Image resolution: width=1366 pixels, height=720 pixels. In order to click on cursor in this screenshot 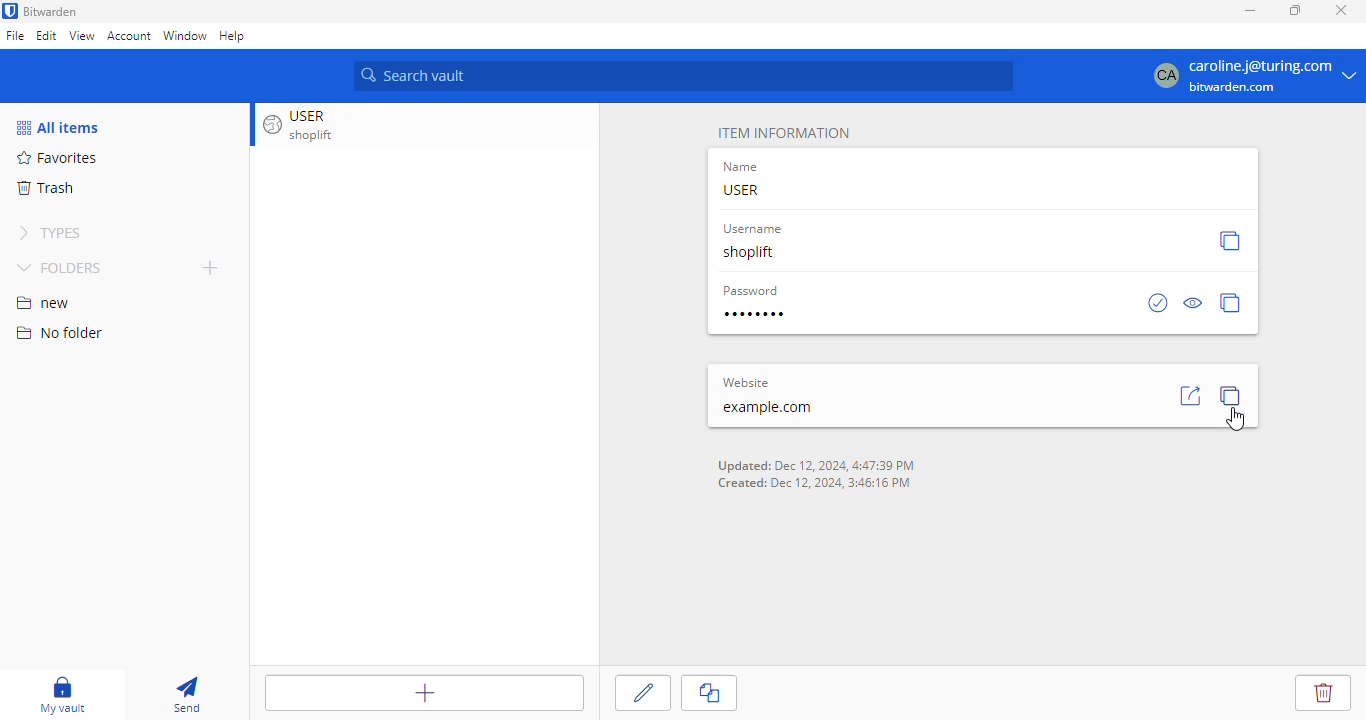, I will do `click(1235, 419)`.